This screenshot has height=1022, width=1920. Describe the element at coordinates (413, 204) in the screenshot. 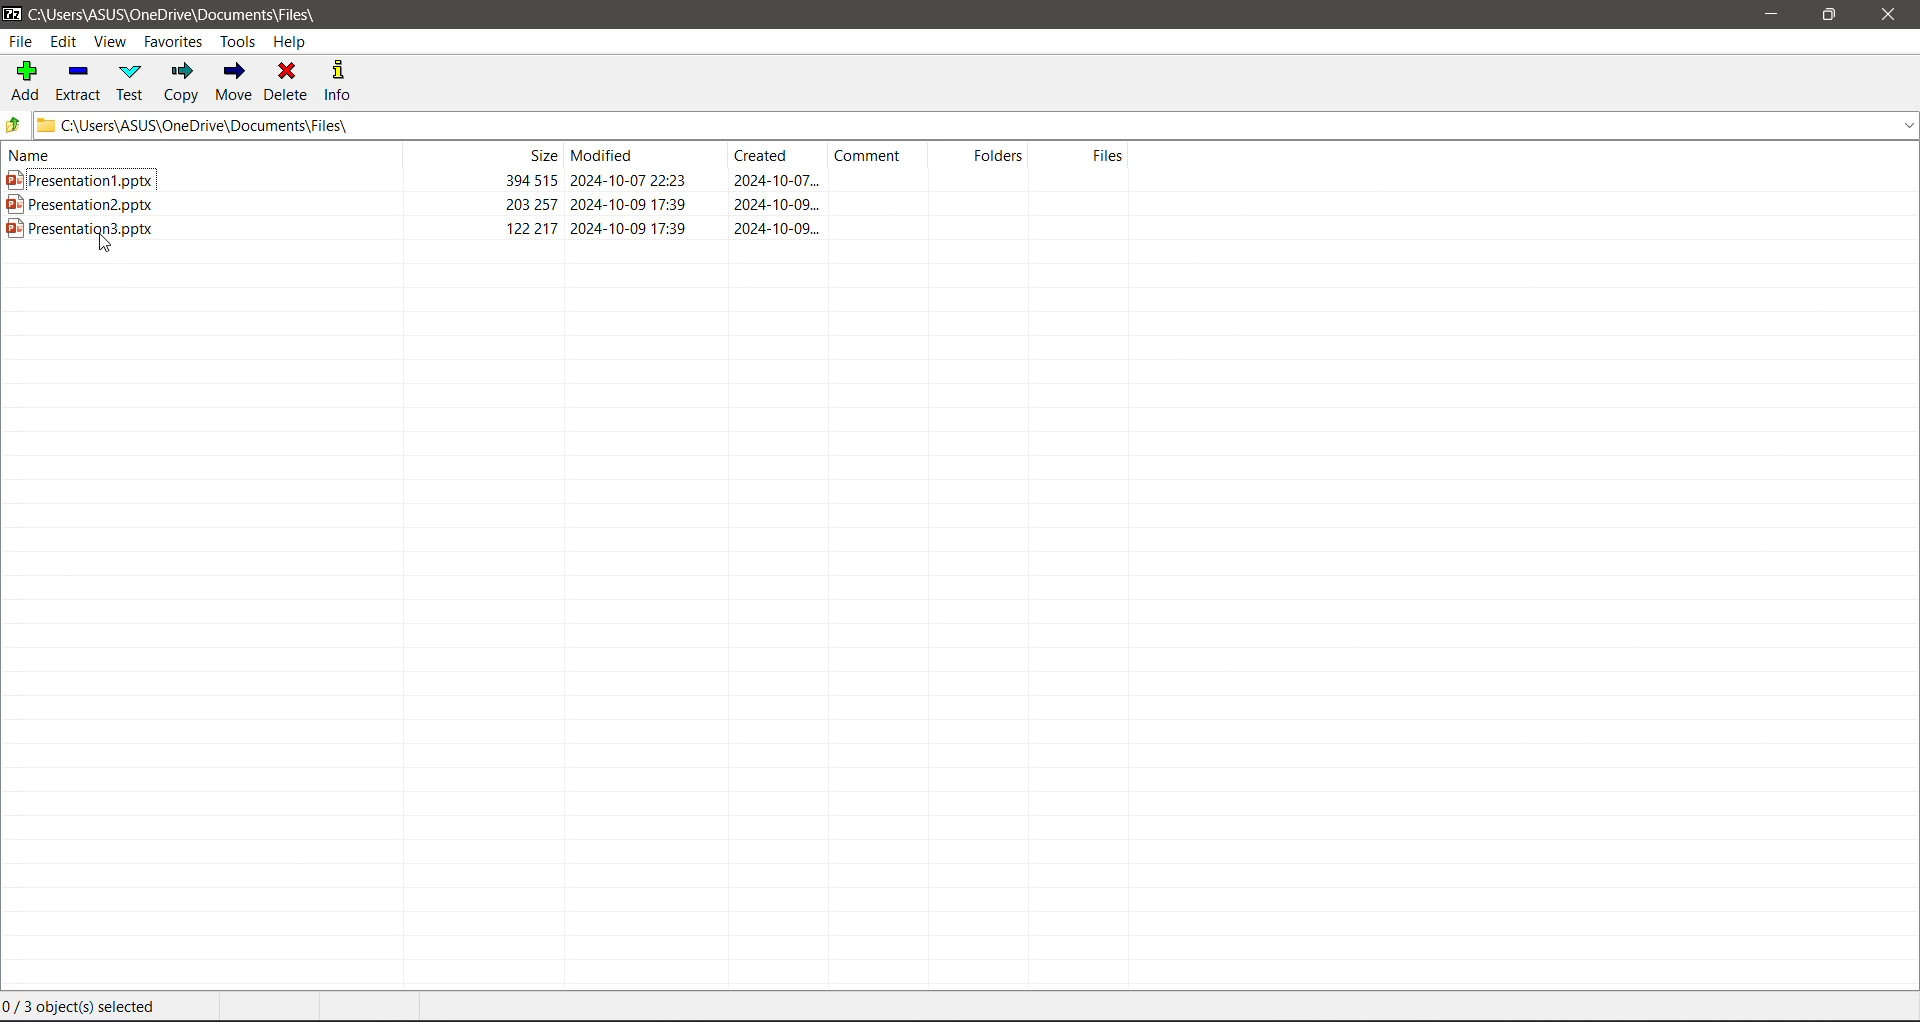

I see `Presetation2` at that location.